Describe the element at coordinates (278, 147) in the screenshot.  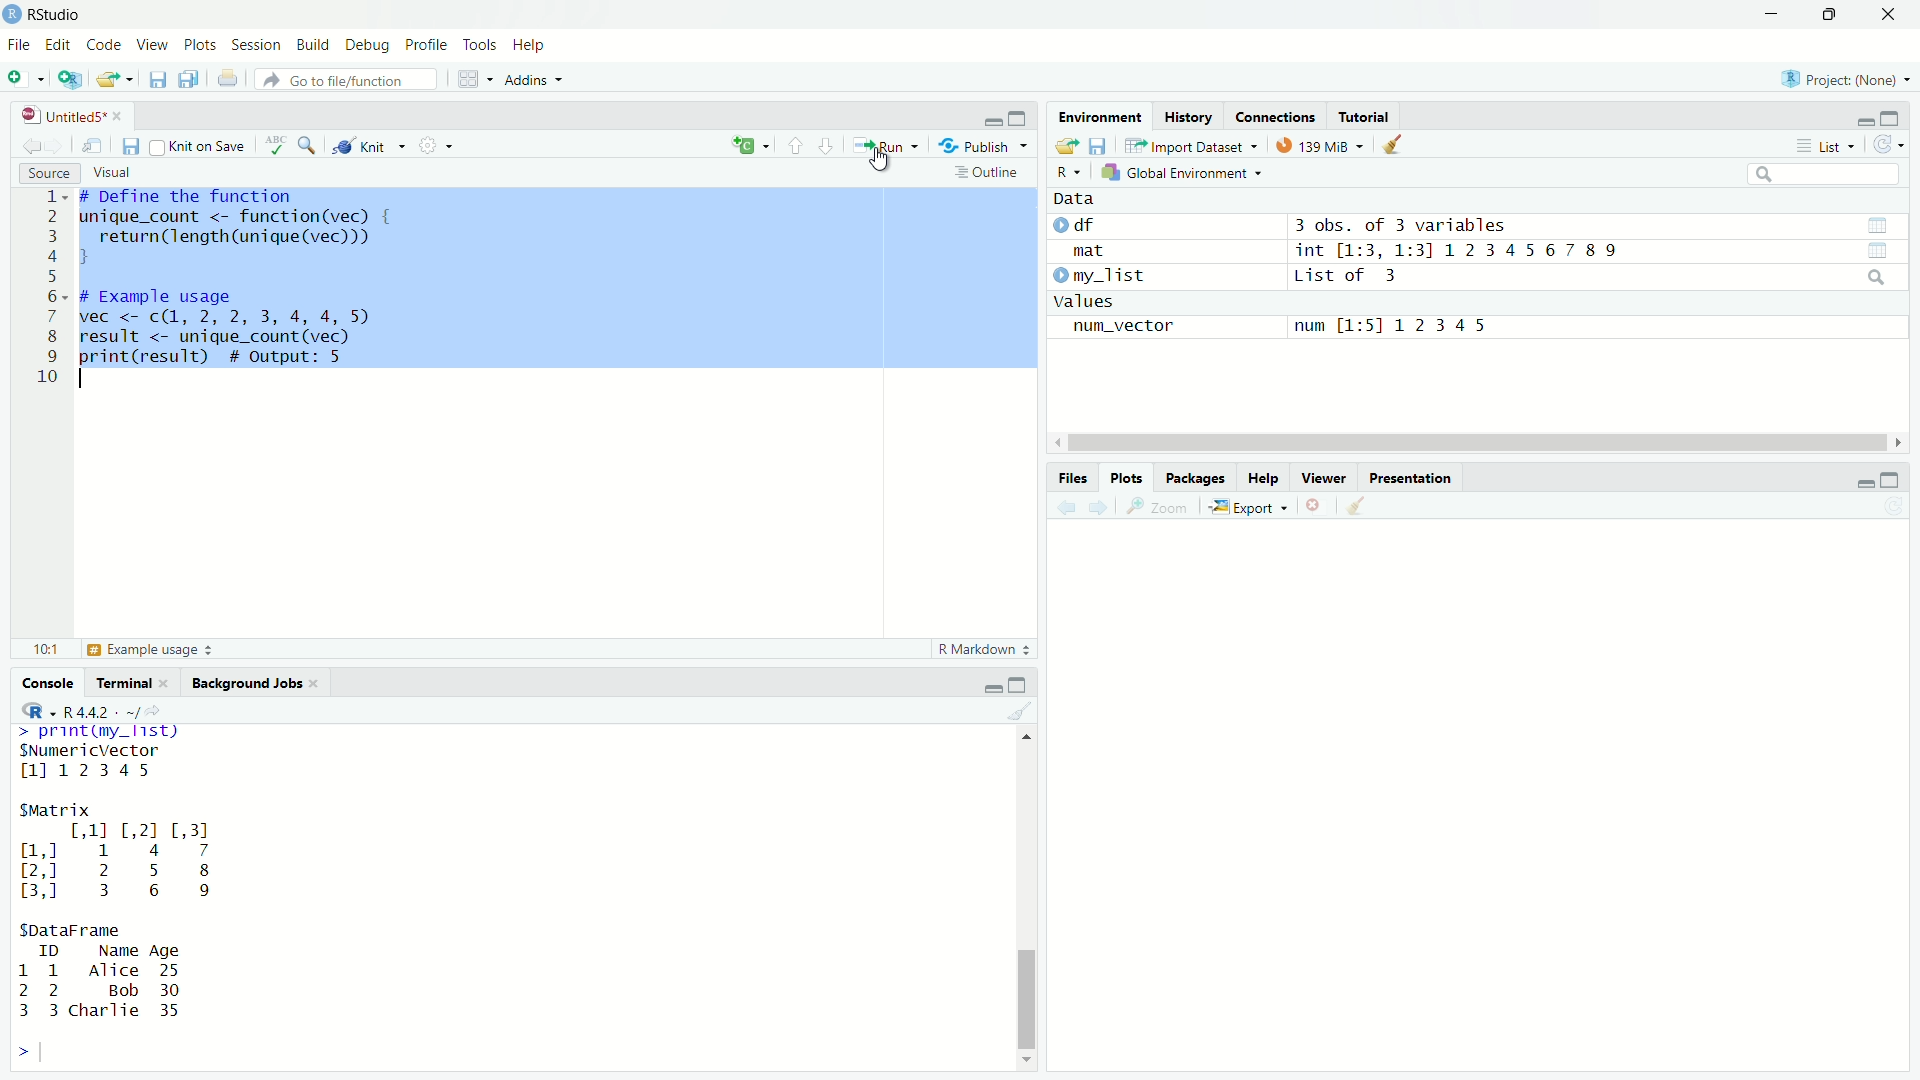
I see `check spelling` at that location.